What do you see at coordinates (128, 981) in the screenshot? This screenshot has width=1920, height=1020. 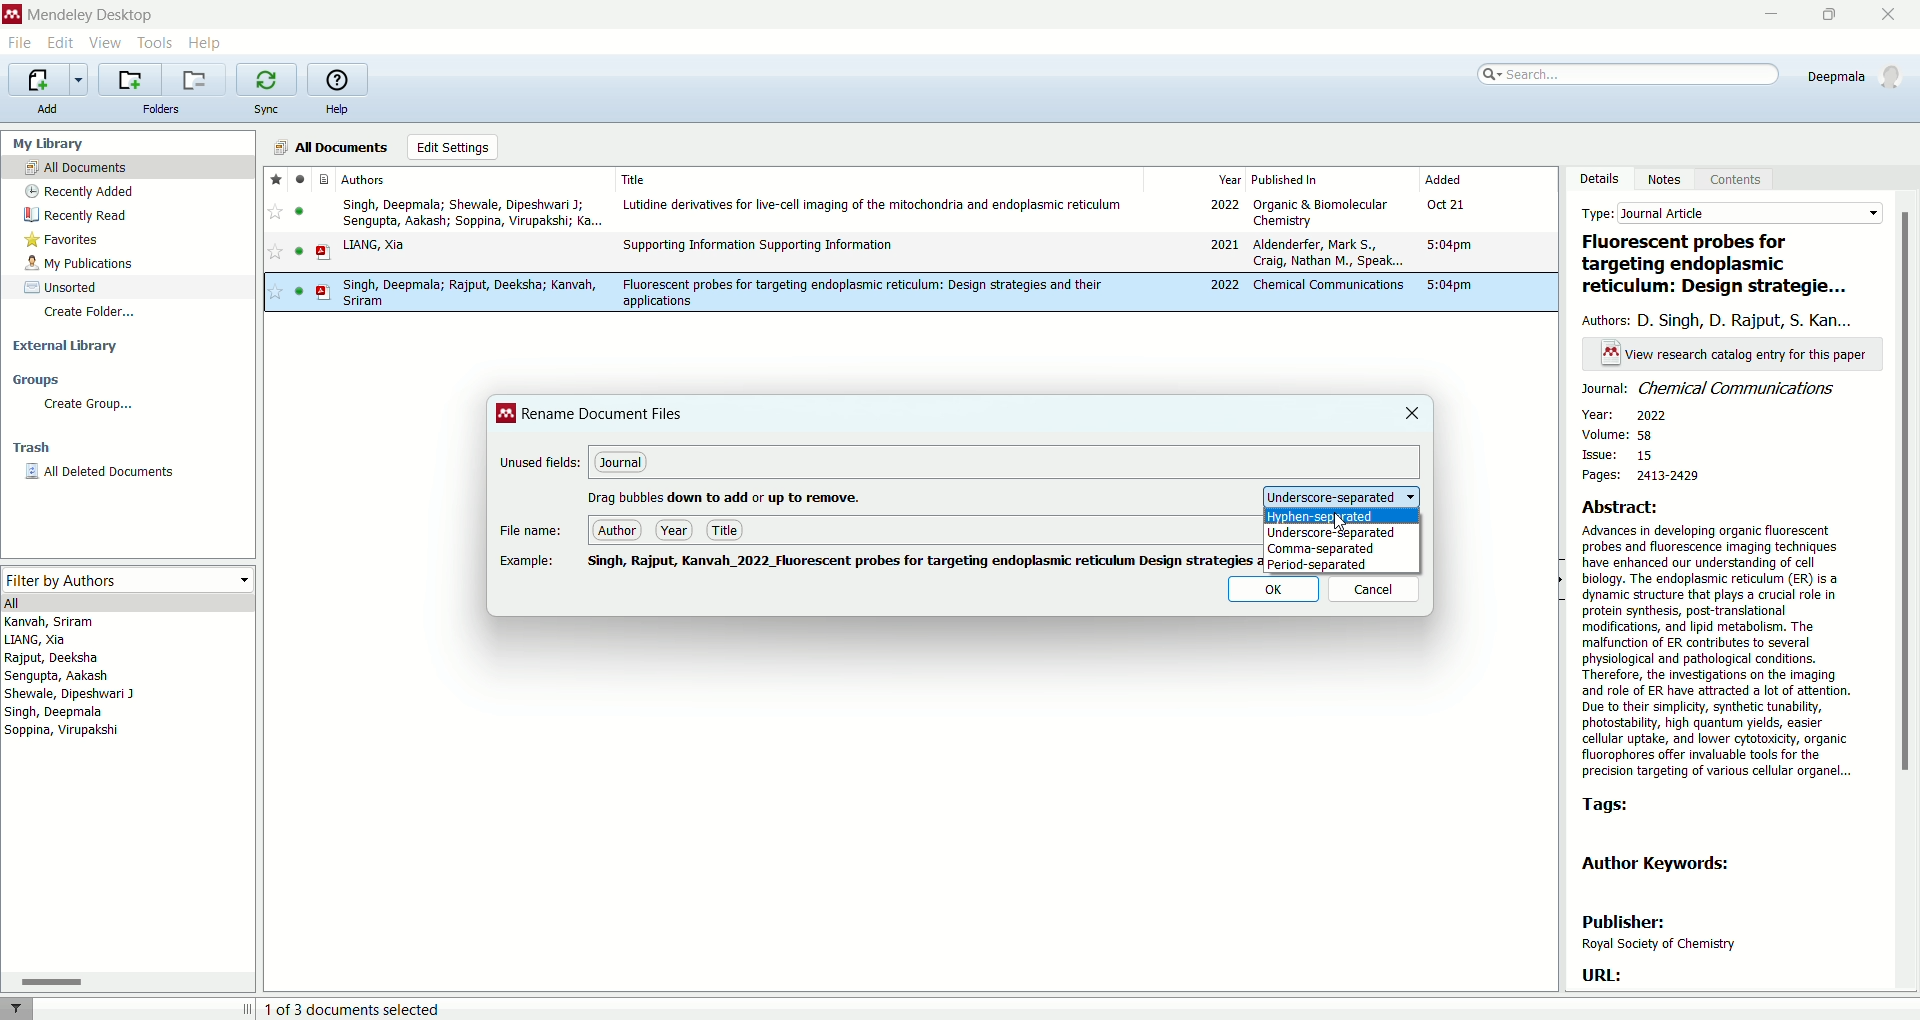 I see `Horizontal scroll bar` at bounding box center [128, 981].